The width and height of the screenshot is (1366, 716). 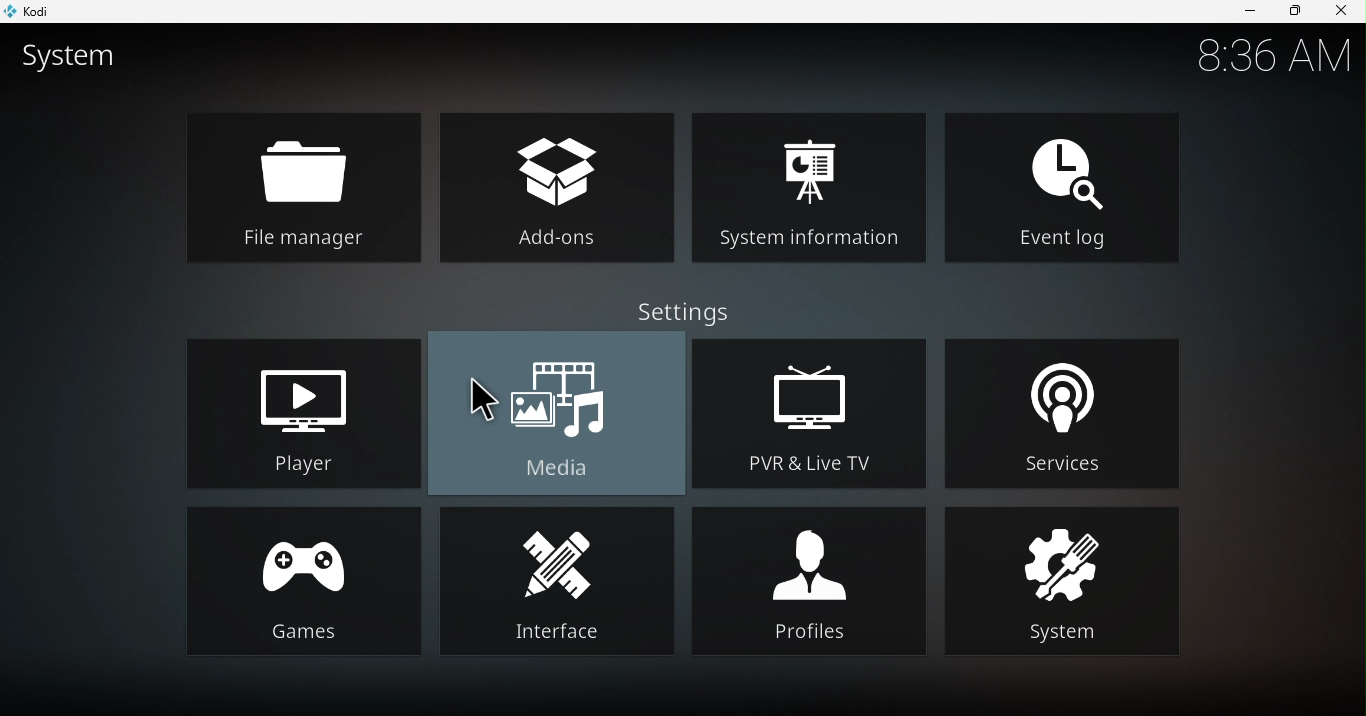 I want to click on cursor, so click(x=482, y=396).